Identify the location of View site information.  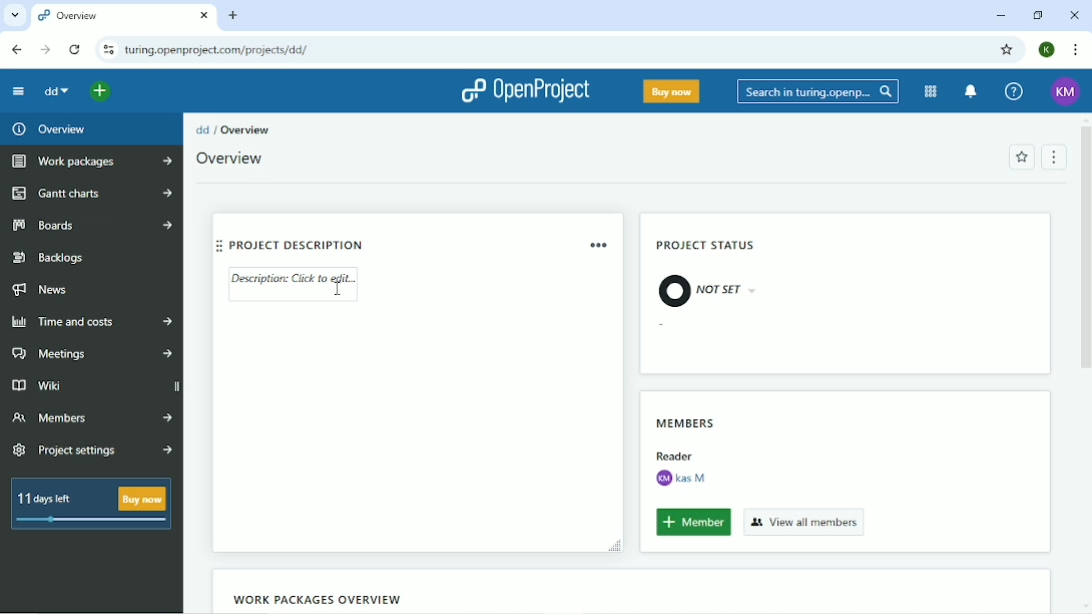
(108, 50).